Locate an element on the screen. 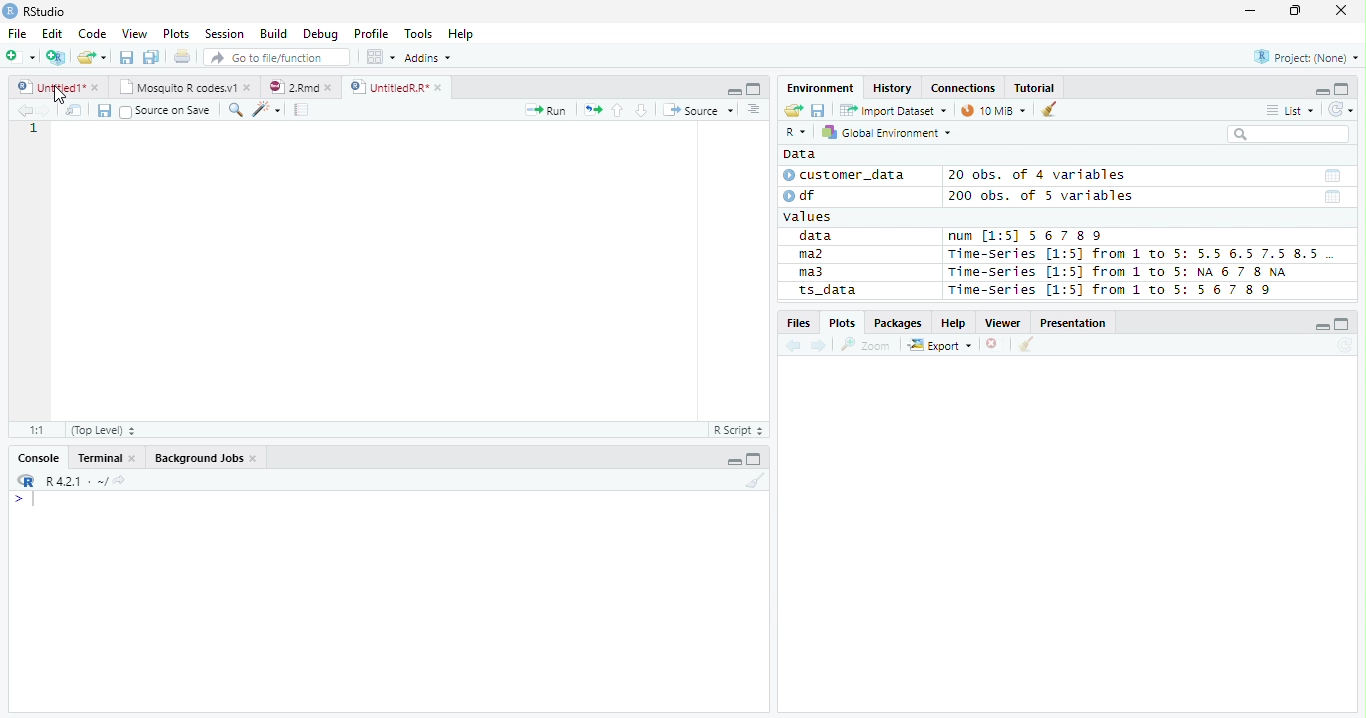 The width and height of the screenshot is (1366, 718). 1:1 is located at coordinates (37, 430).